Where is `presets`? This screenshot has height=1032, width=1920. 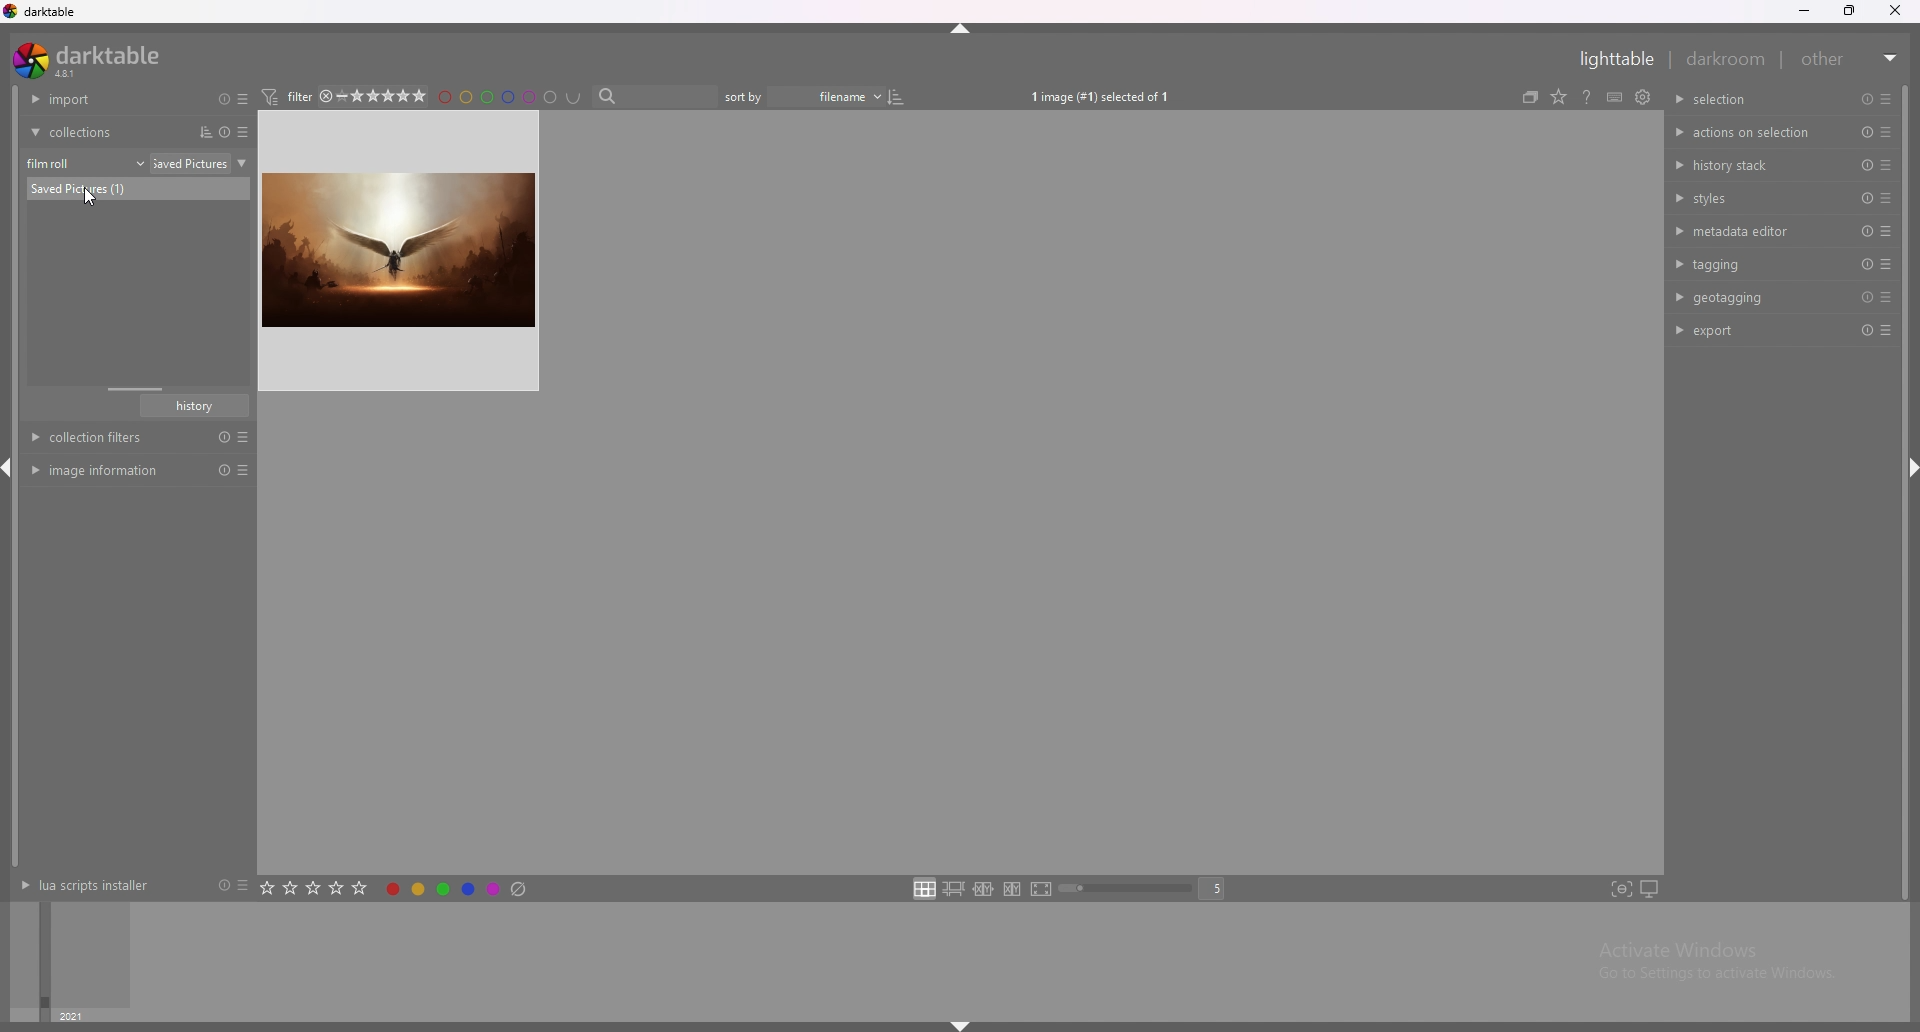
presets is located at coordinates (242, 885).